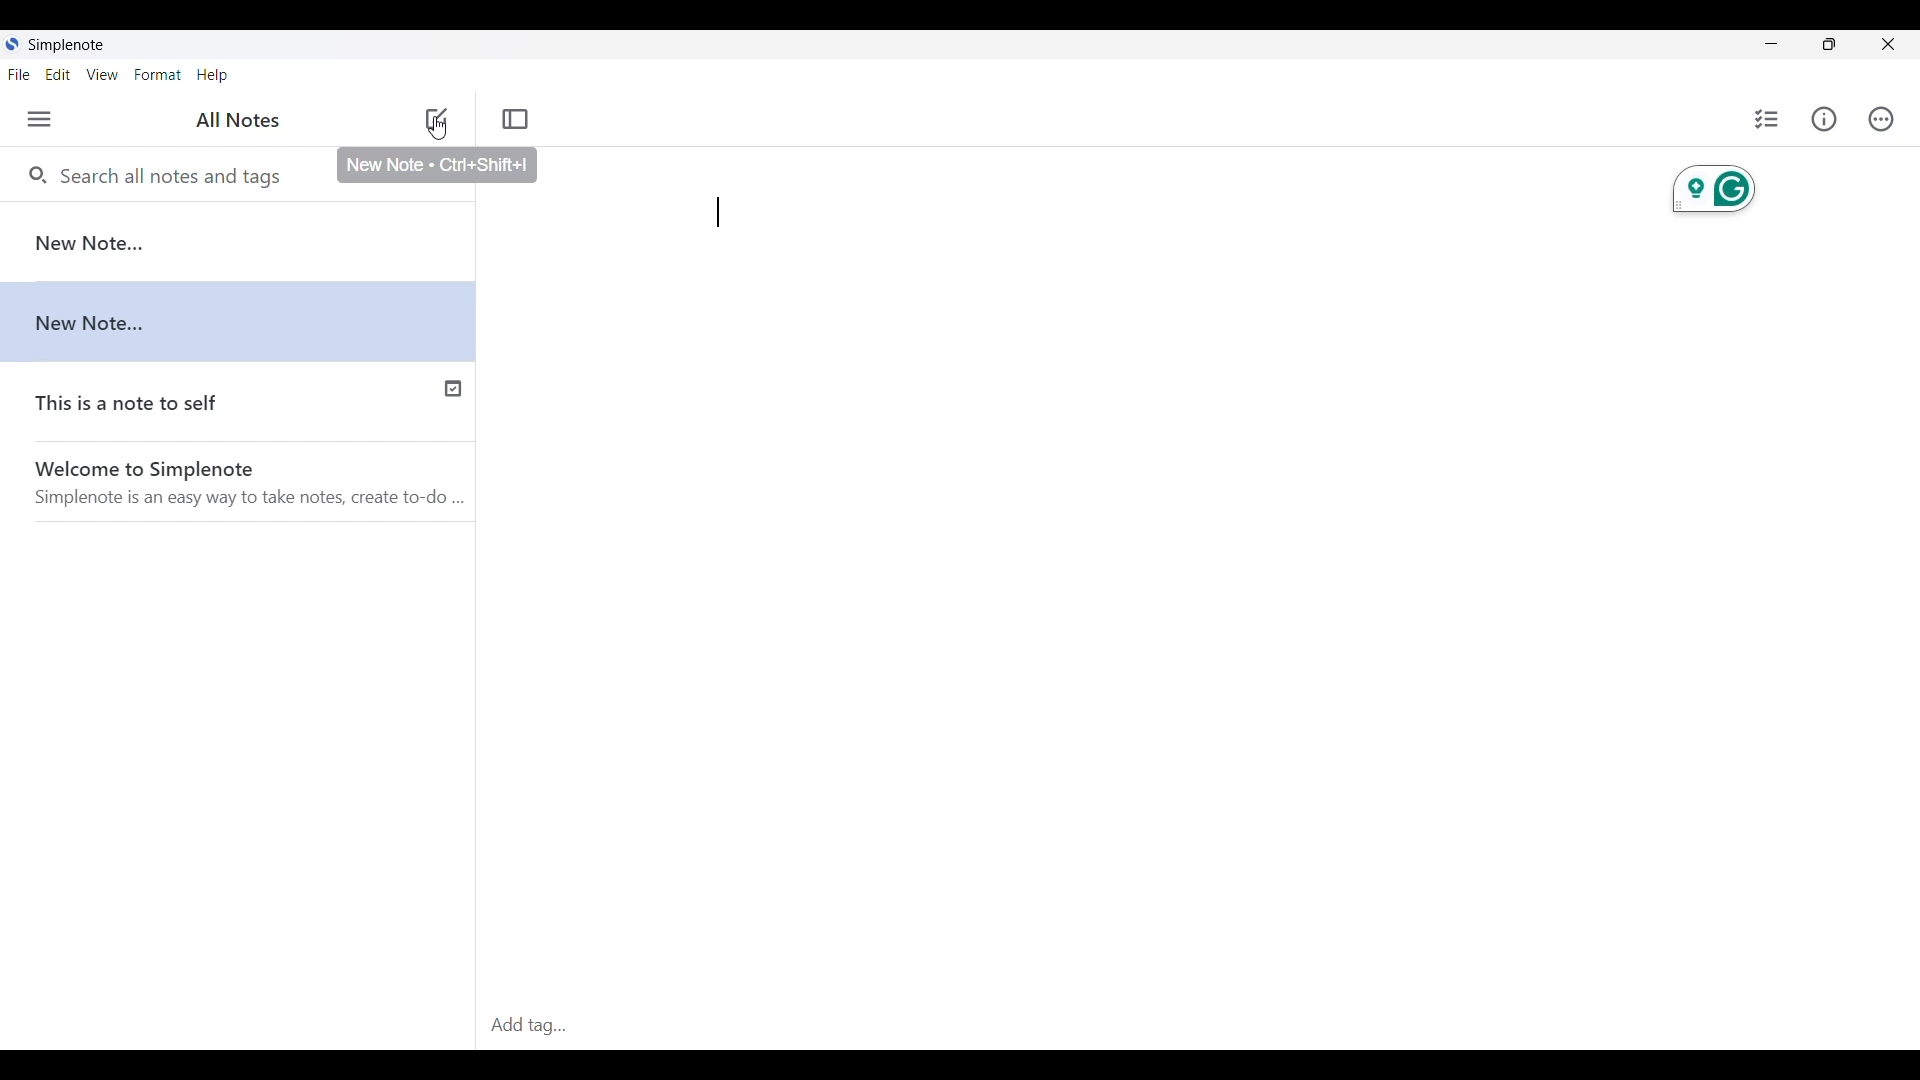  Describe the element at coordinates (213, 75) in the screenshot. I see `Help` at that location.